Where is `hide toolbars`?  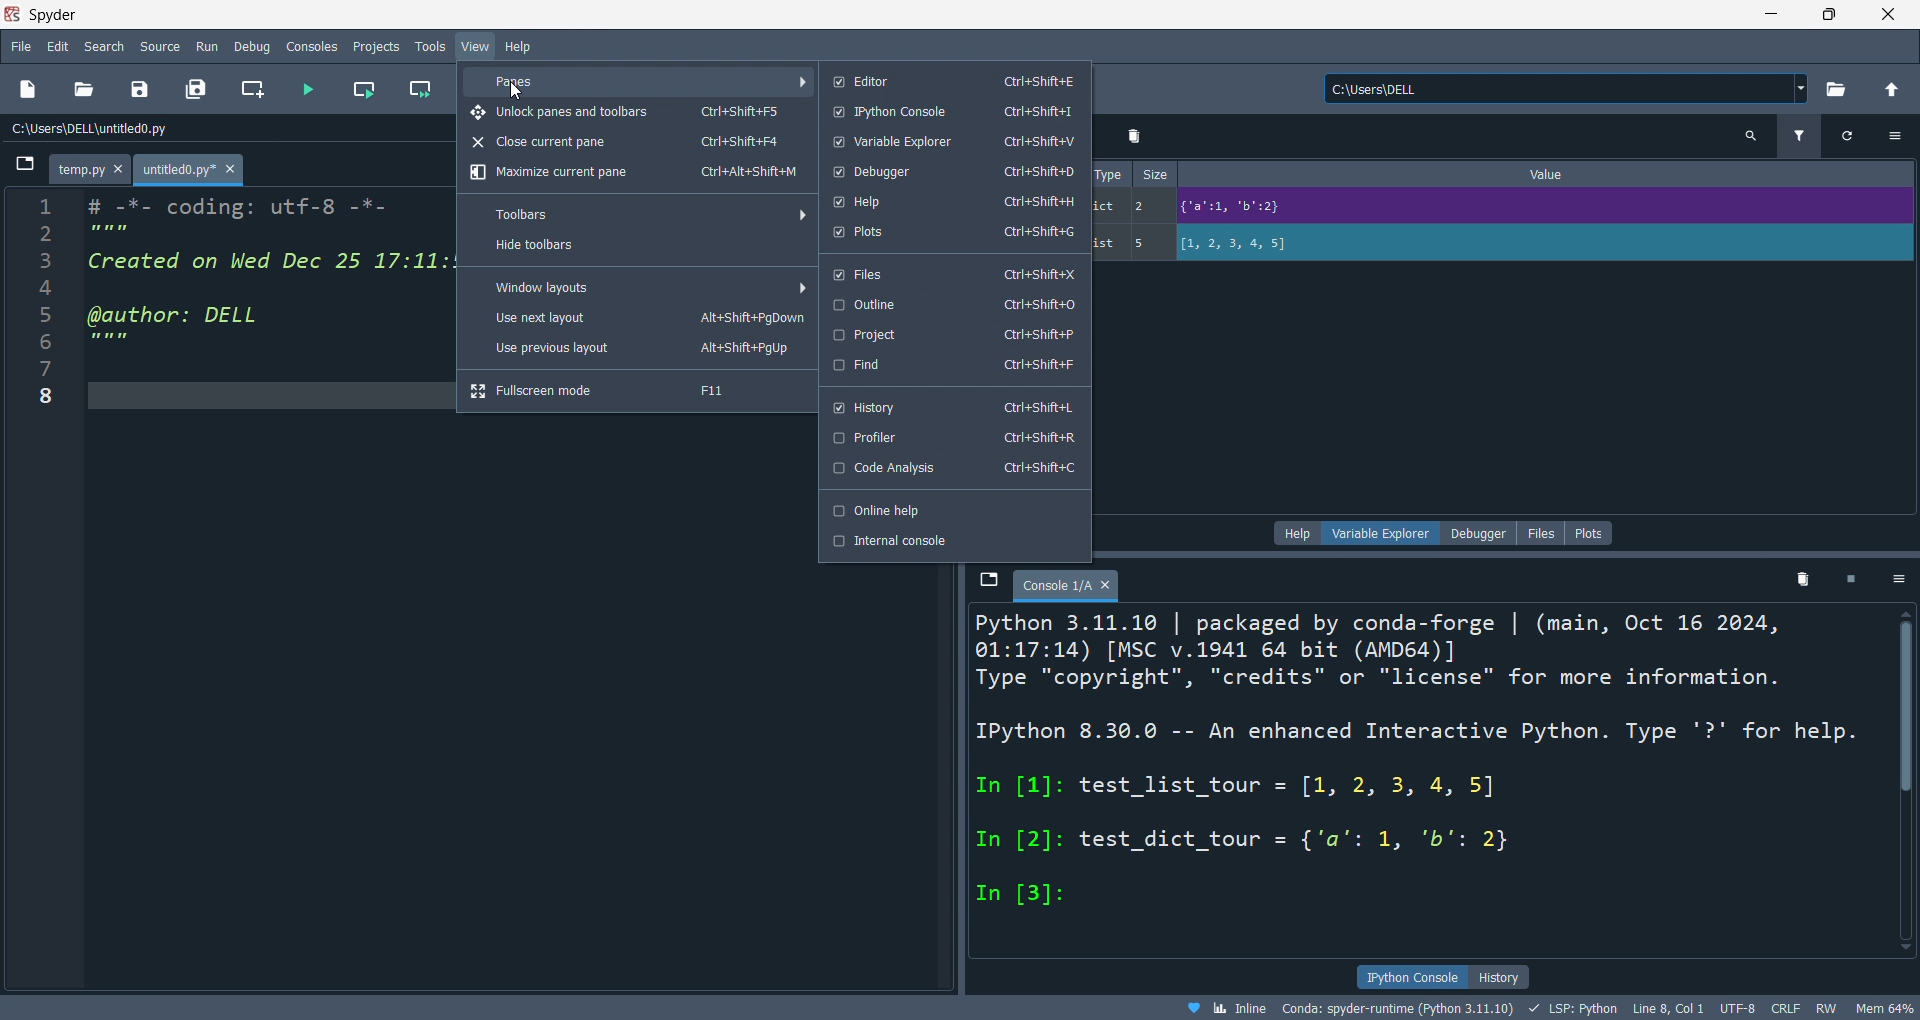
hide toolbars is located at coordinates (637, 248).